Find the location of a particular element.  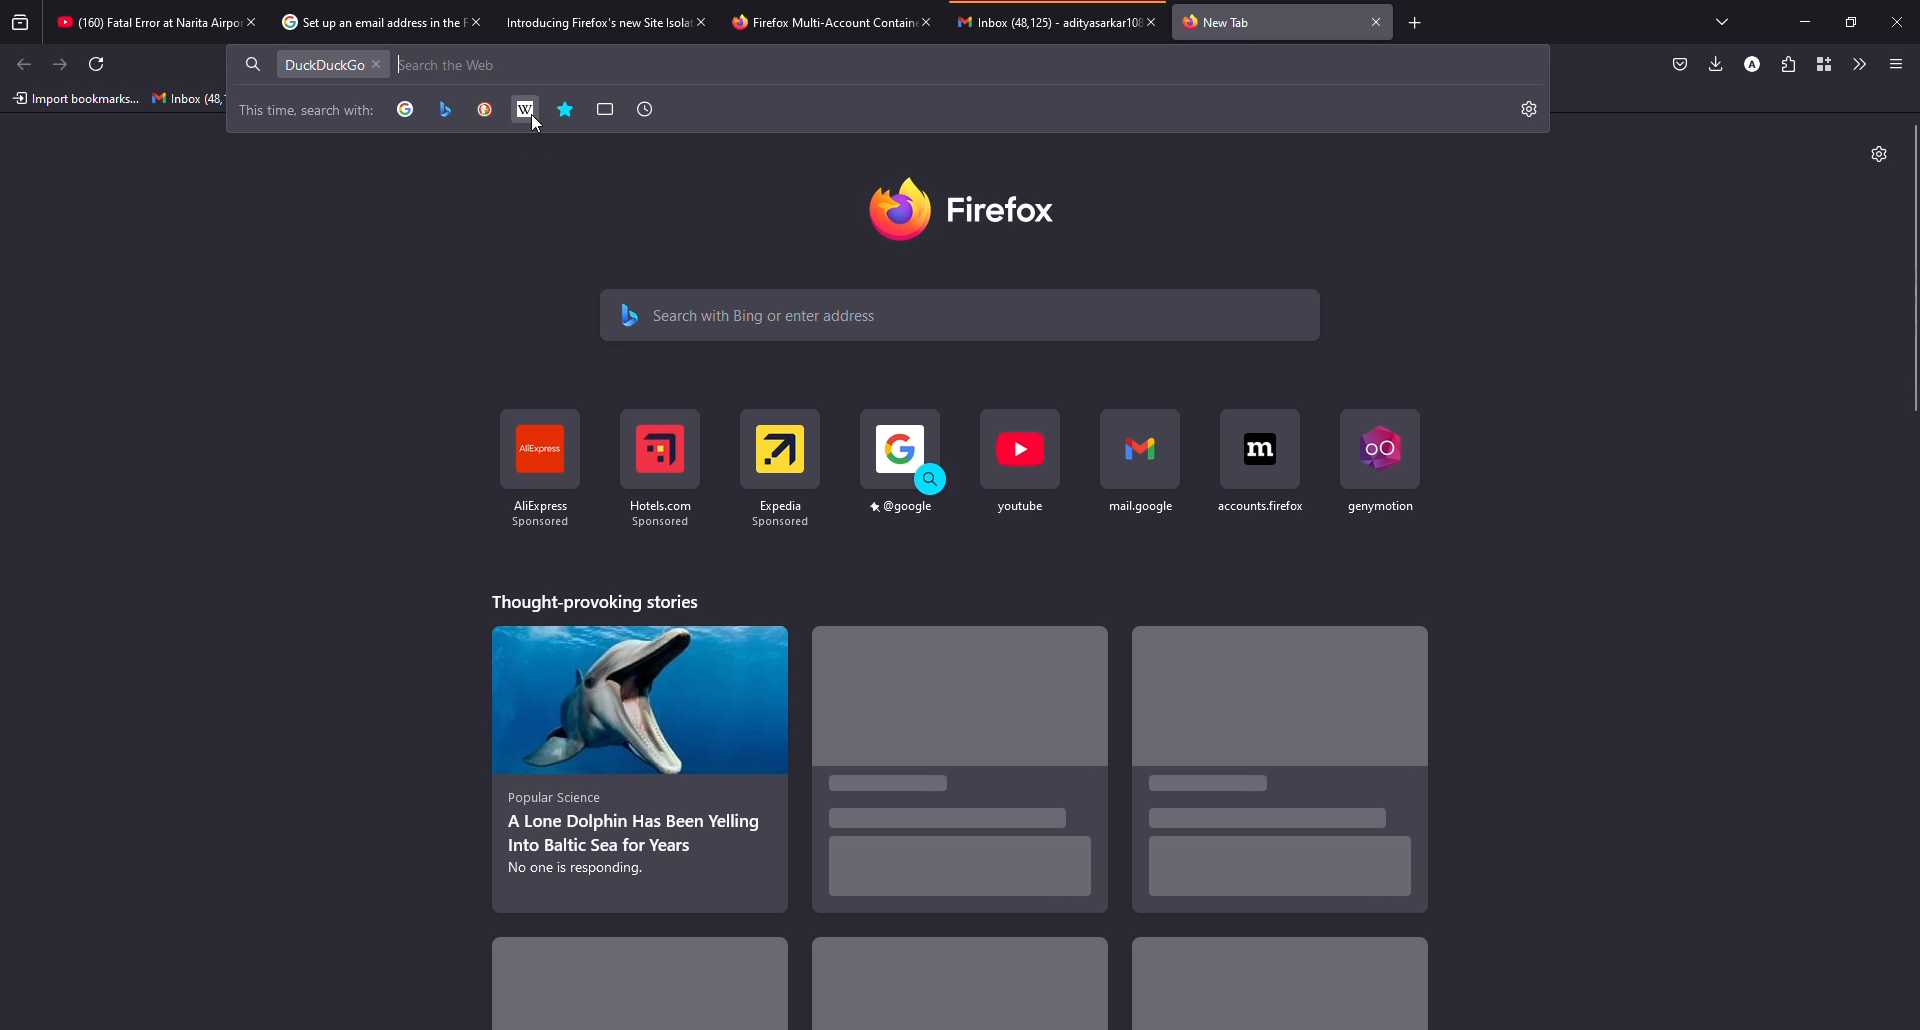

close is located at coordinates (701, 21).